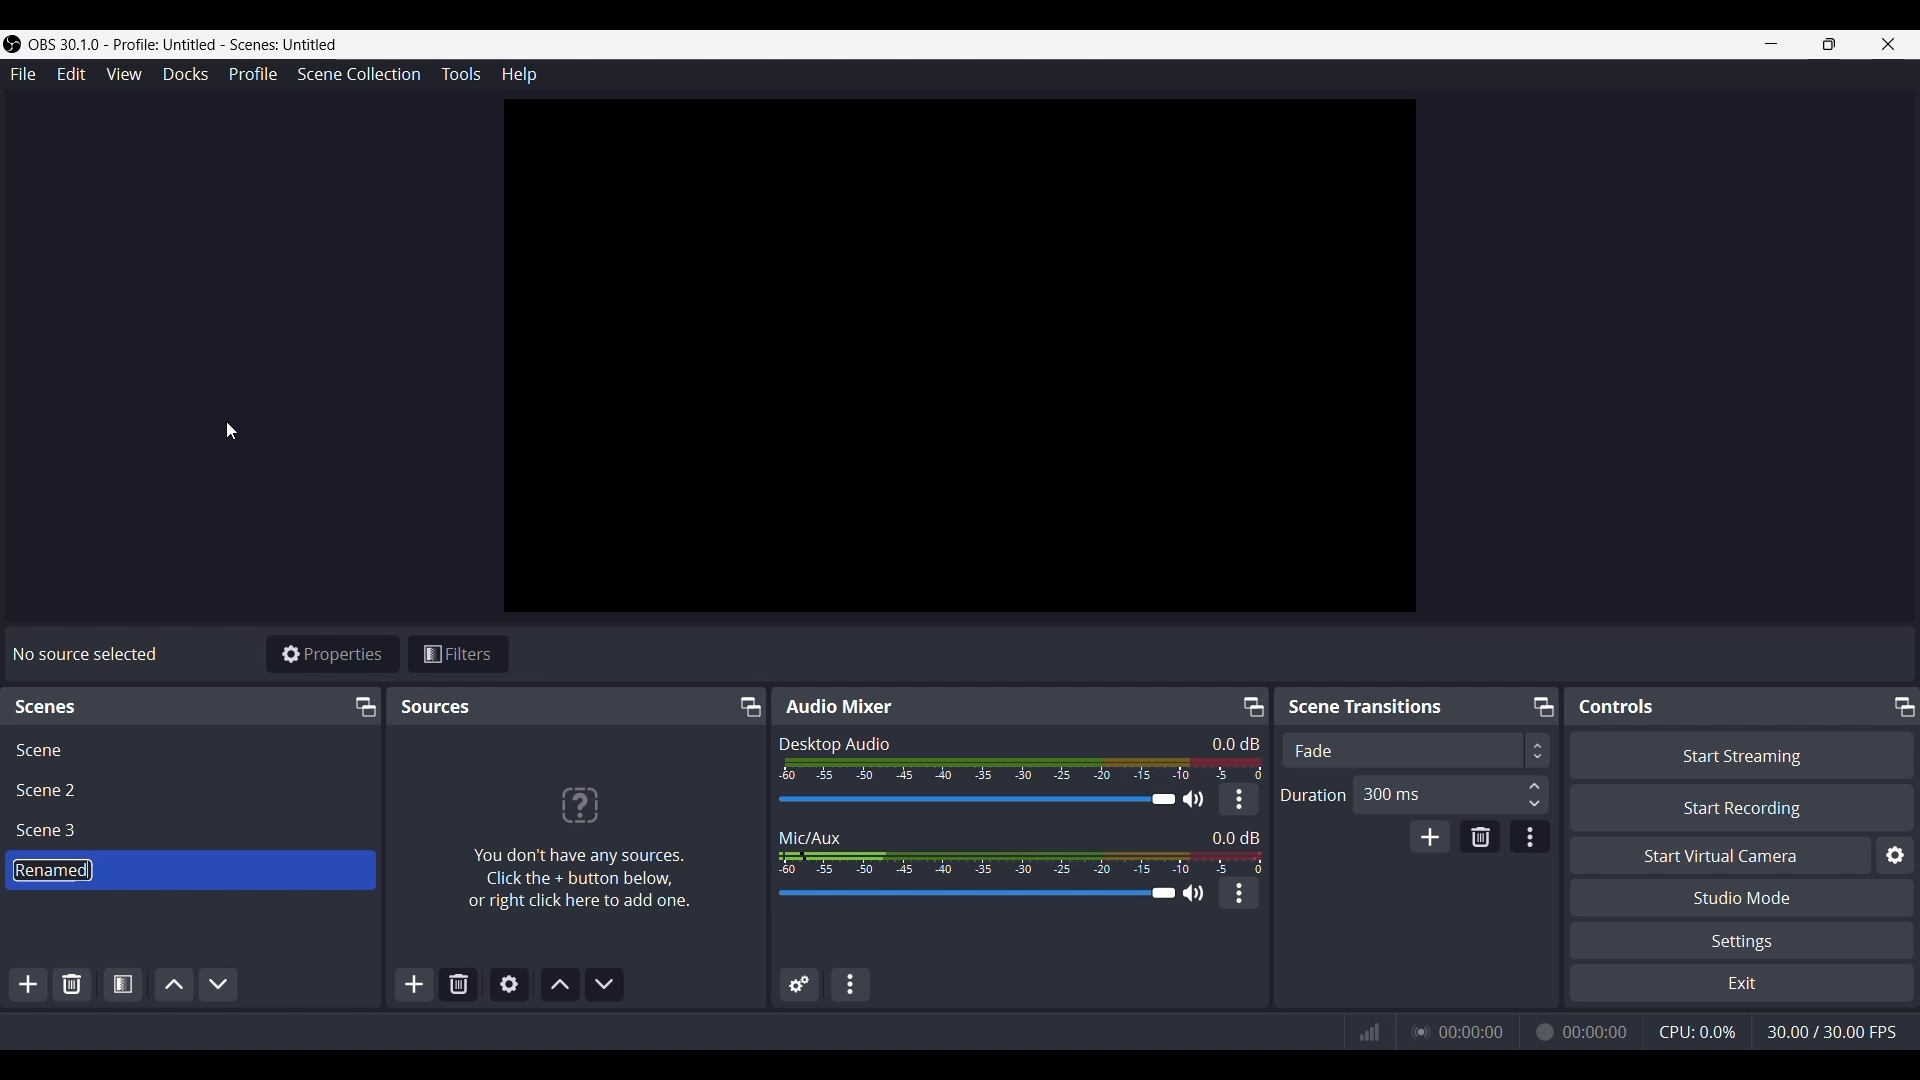 The image size is (1920, 1080). What do you see at coordinates (1894, 856) in the screenshot?
I see `configure virtual camera` at bounding box center [1894, 856].